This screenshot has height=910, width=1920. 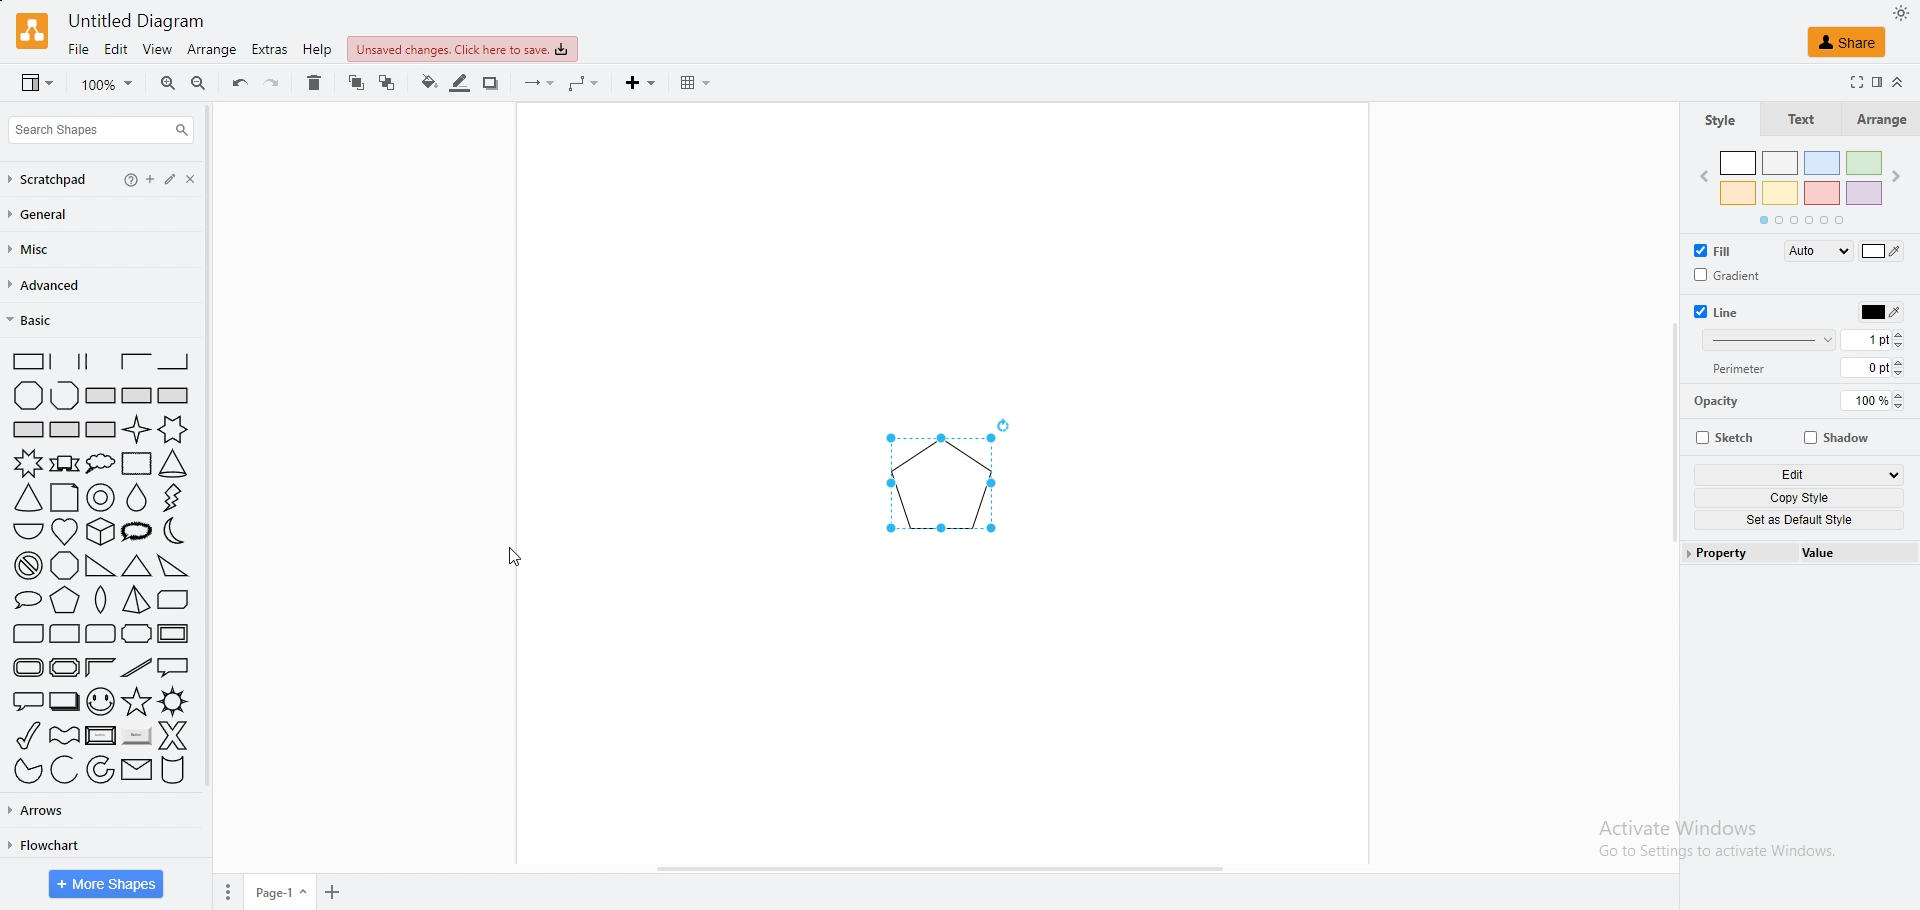 What do you see at coordinates (388, 83) in the screenshot?
I see `to back` at bounding box center [388, 83].